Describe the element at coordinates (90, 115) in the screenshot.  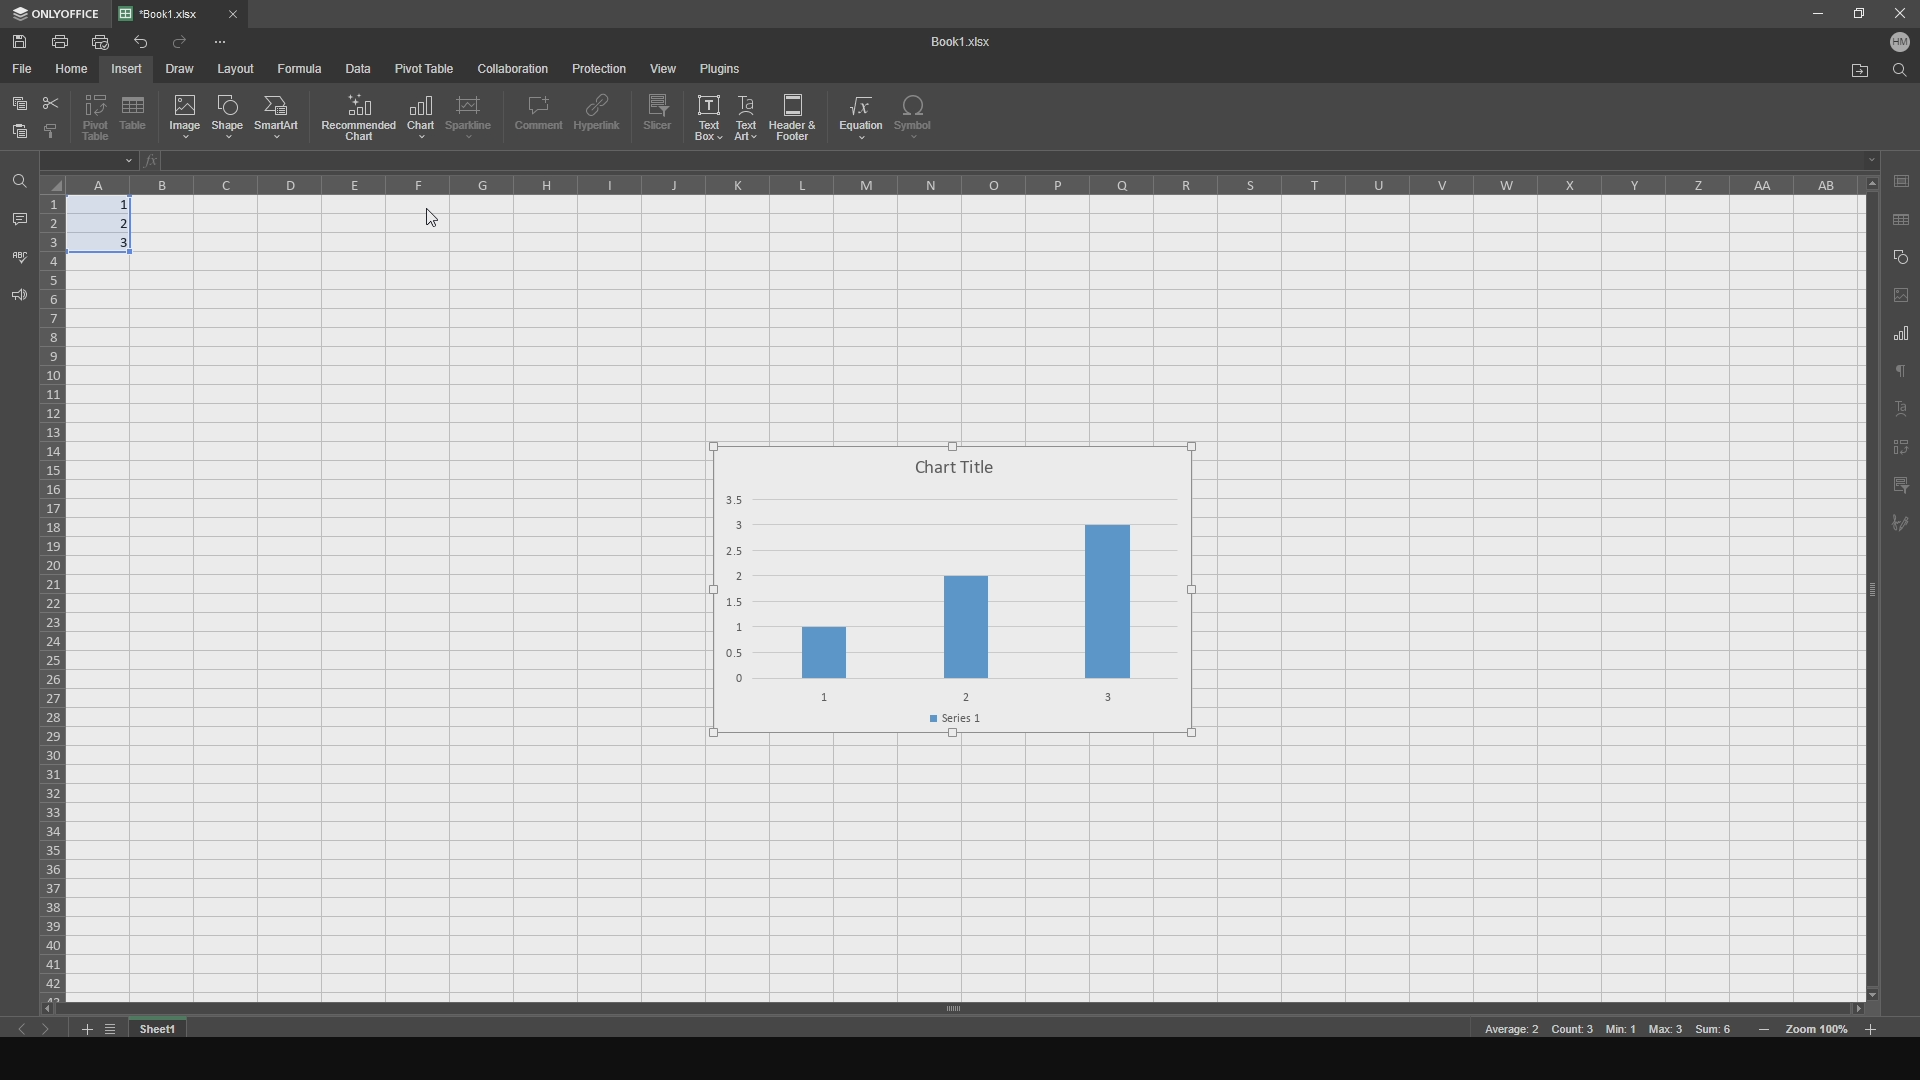
I see `pivot table` at that location.